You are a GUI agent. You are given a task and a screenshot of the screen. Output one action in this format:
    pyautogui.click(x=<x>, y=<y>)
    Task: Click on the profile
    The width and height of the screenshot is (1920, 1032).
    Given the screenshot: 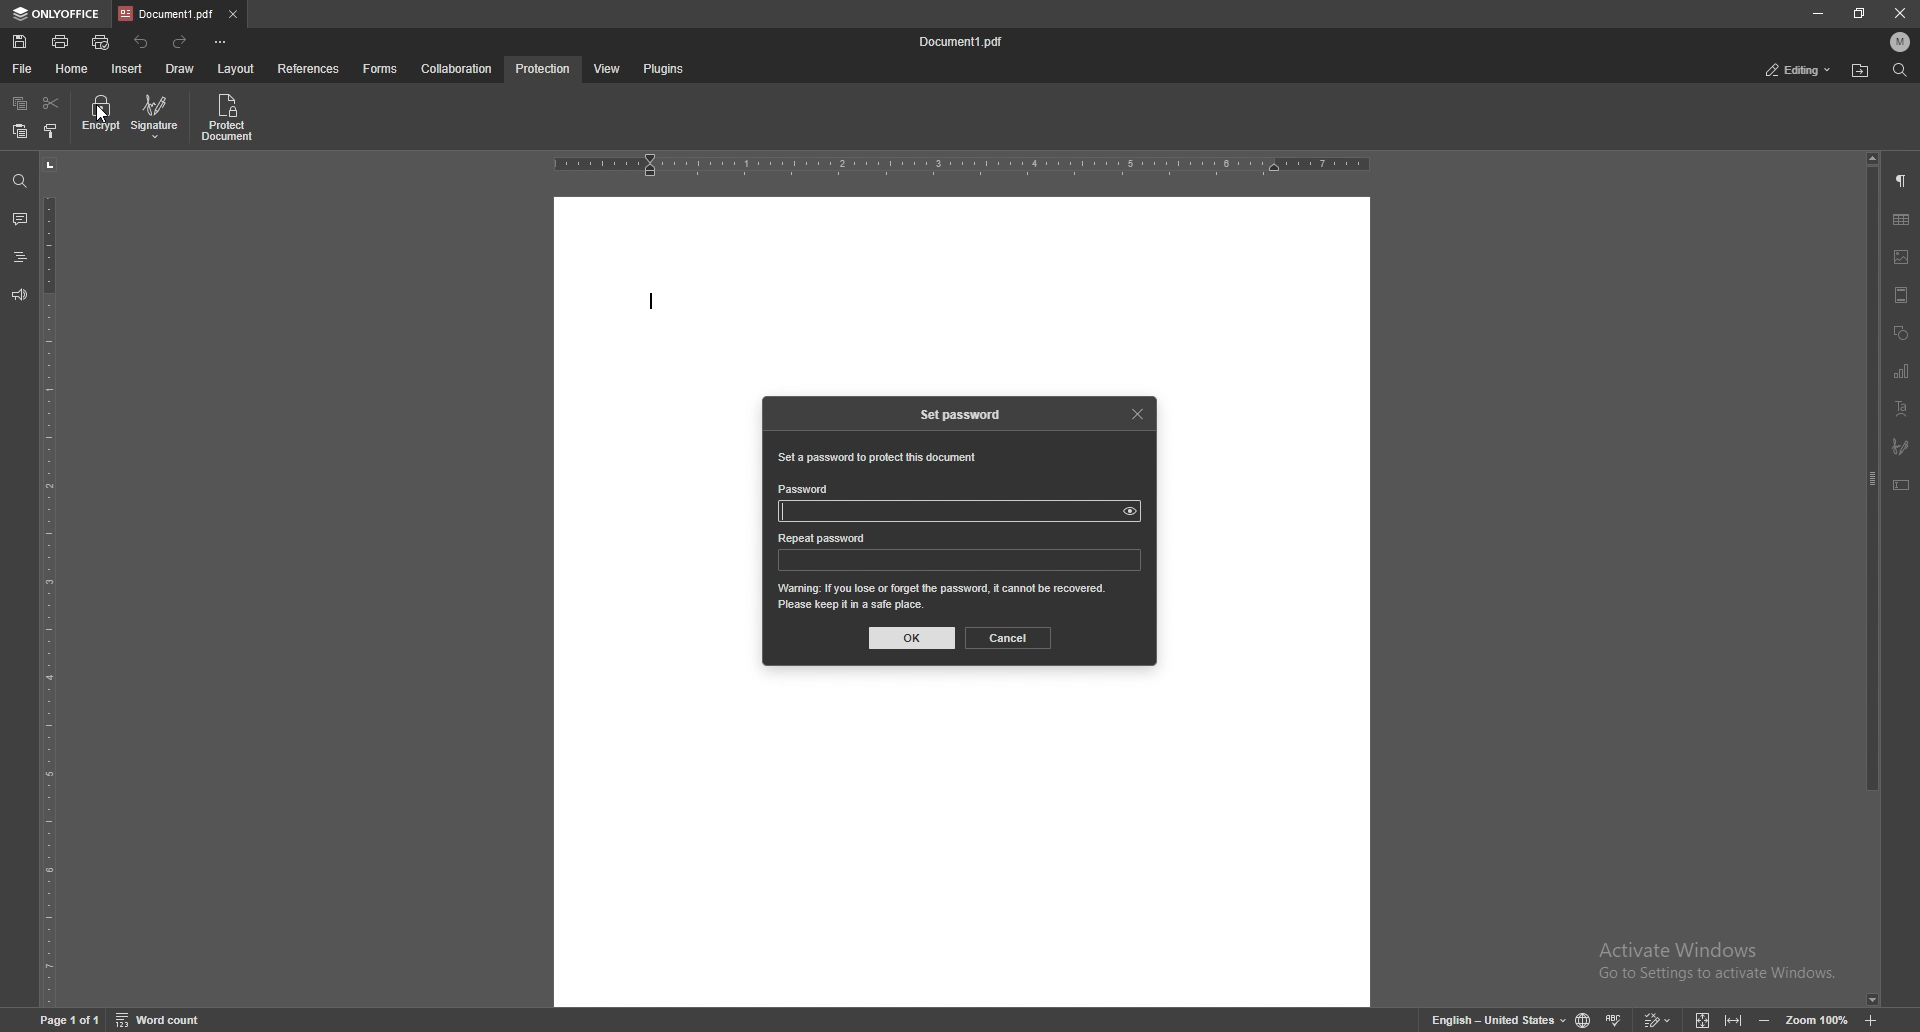 What is the action you would take?
    pyautogui.click(x=1897, y=42)
    